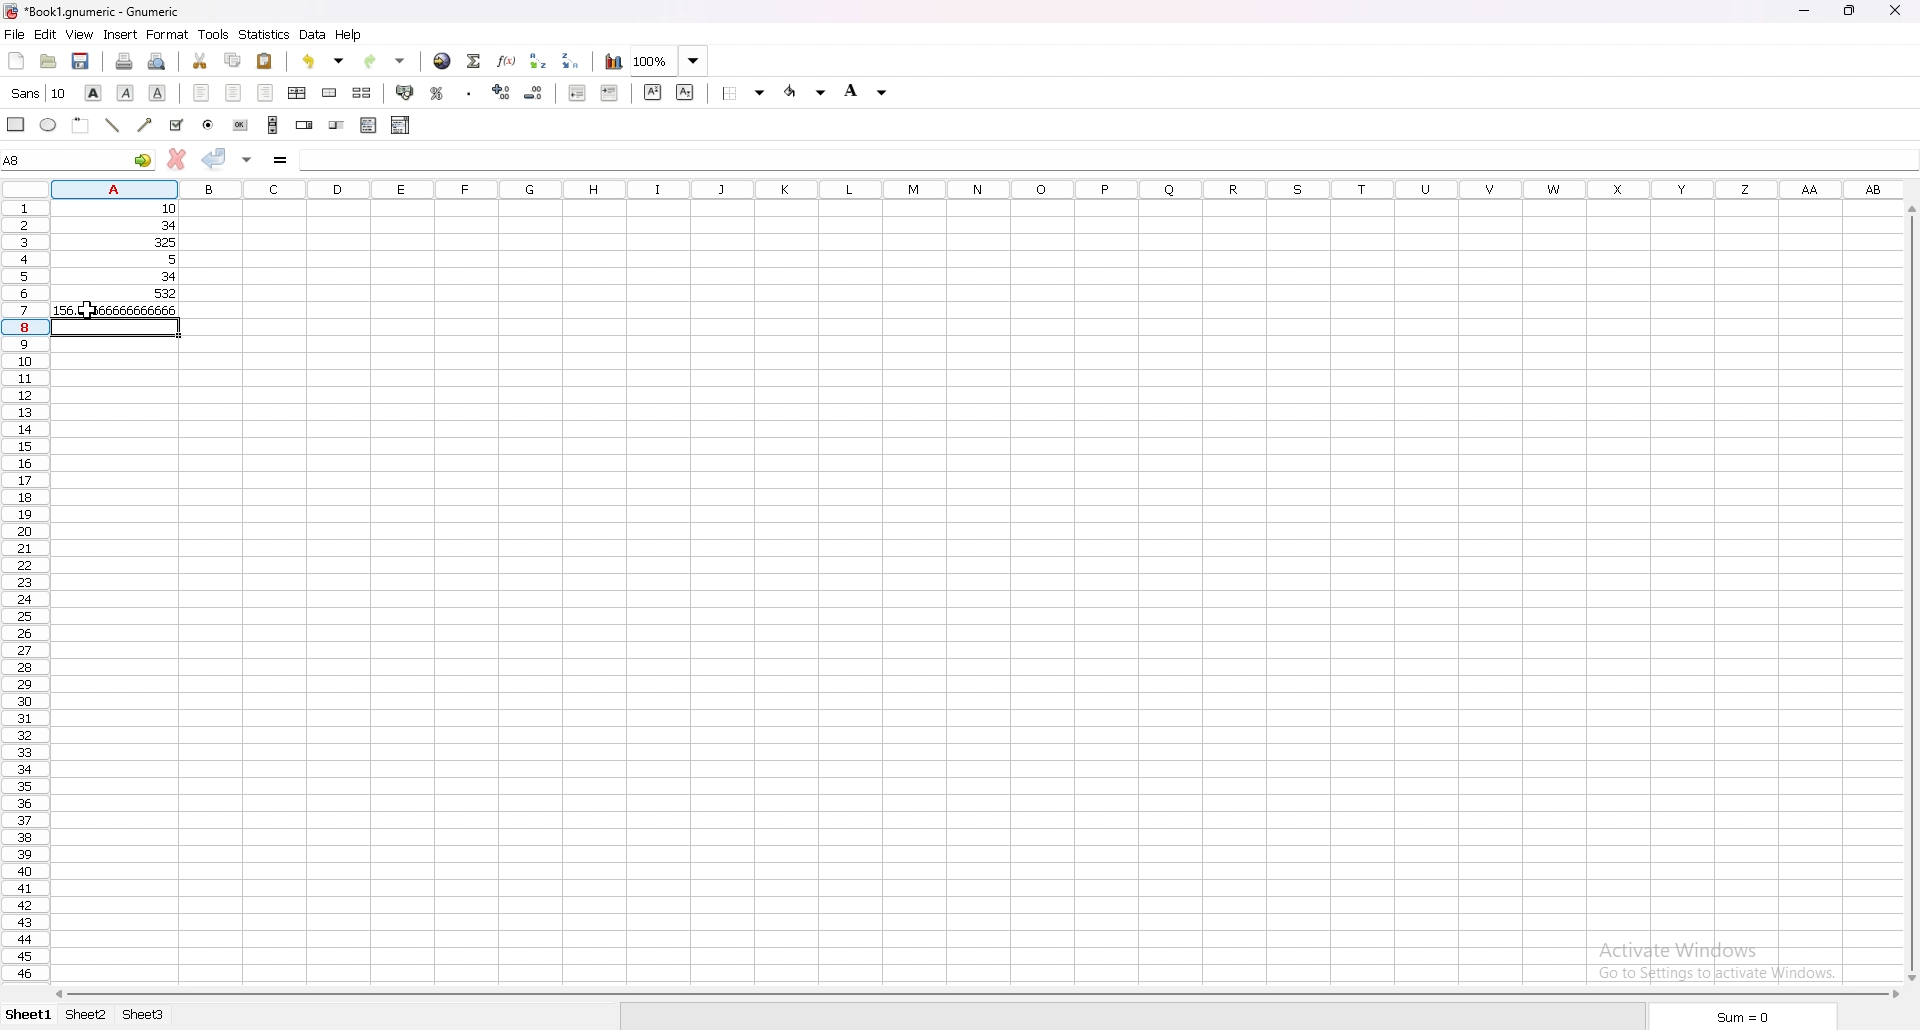 This screenshot has height=1030, width=1920. Describe the element at coordinates (48, 62) in the screenshot. I see `open` at that location.